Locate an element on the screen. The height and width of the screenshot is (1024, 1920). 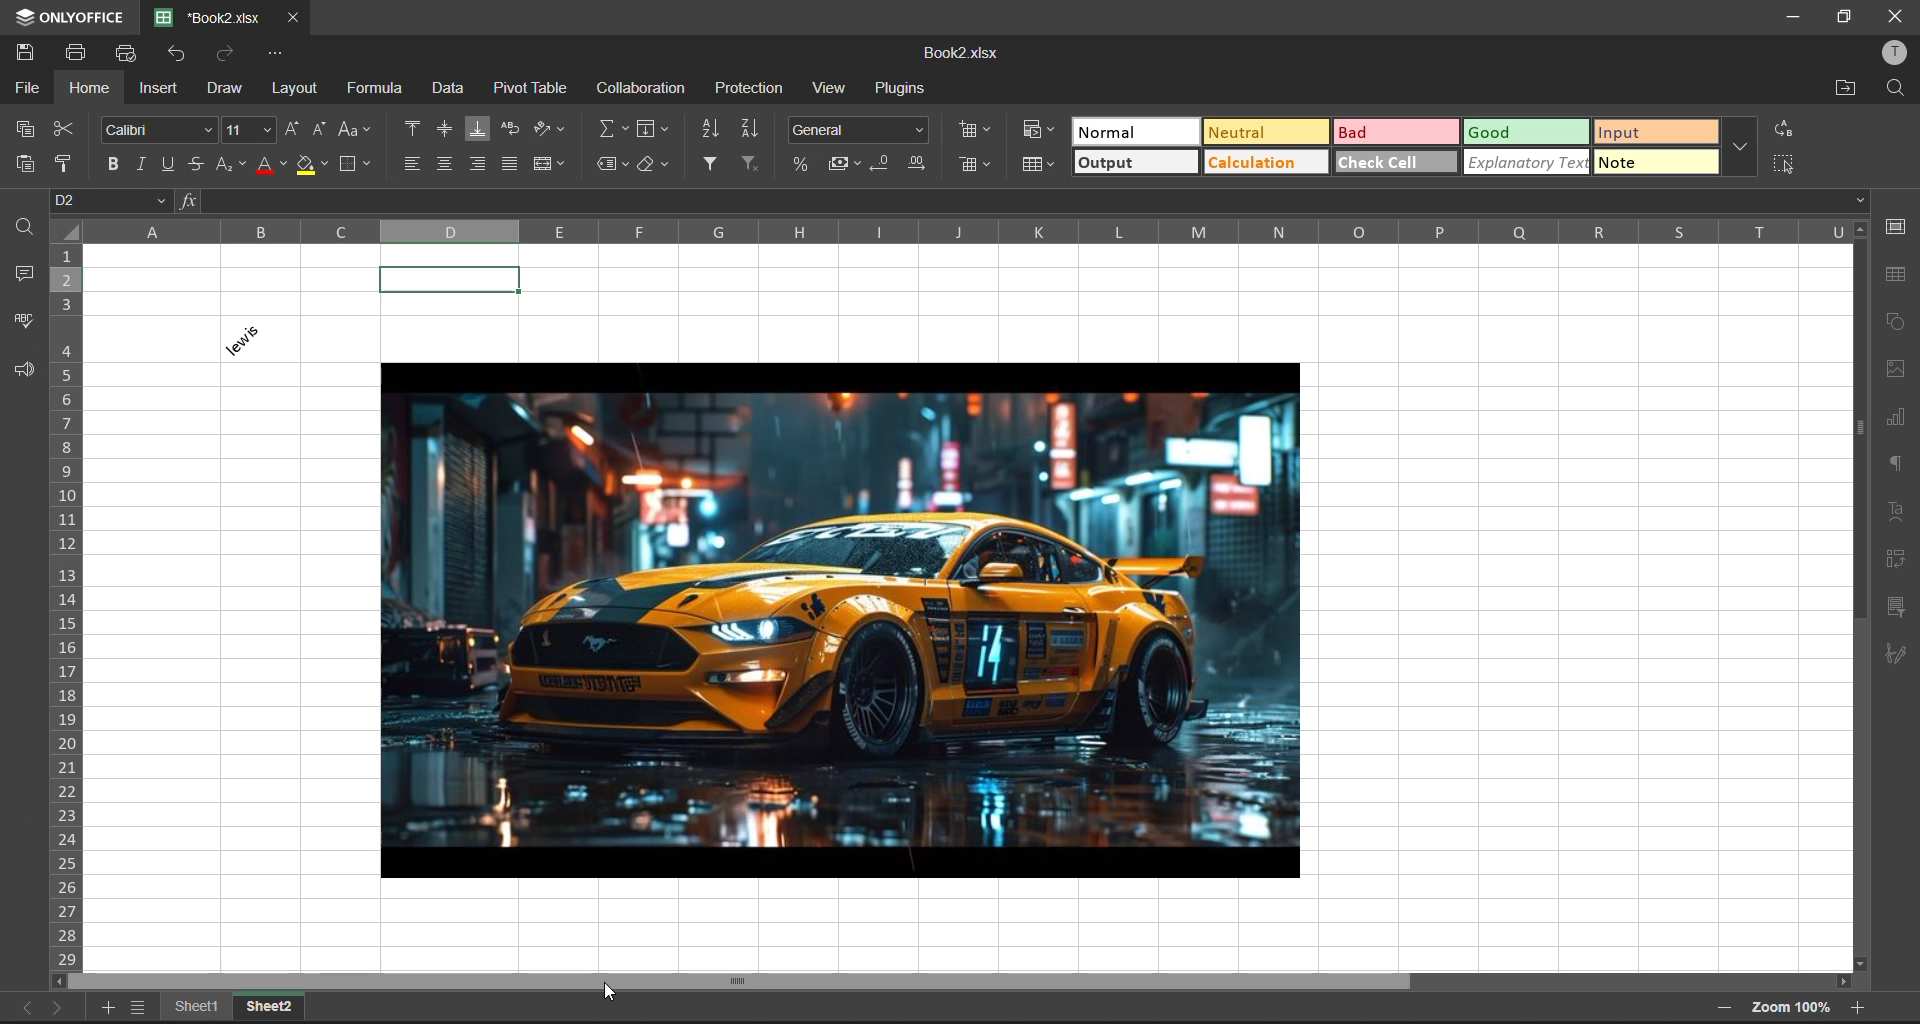
previous is located at coordinates (25, 1006).